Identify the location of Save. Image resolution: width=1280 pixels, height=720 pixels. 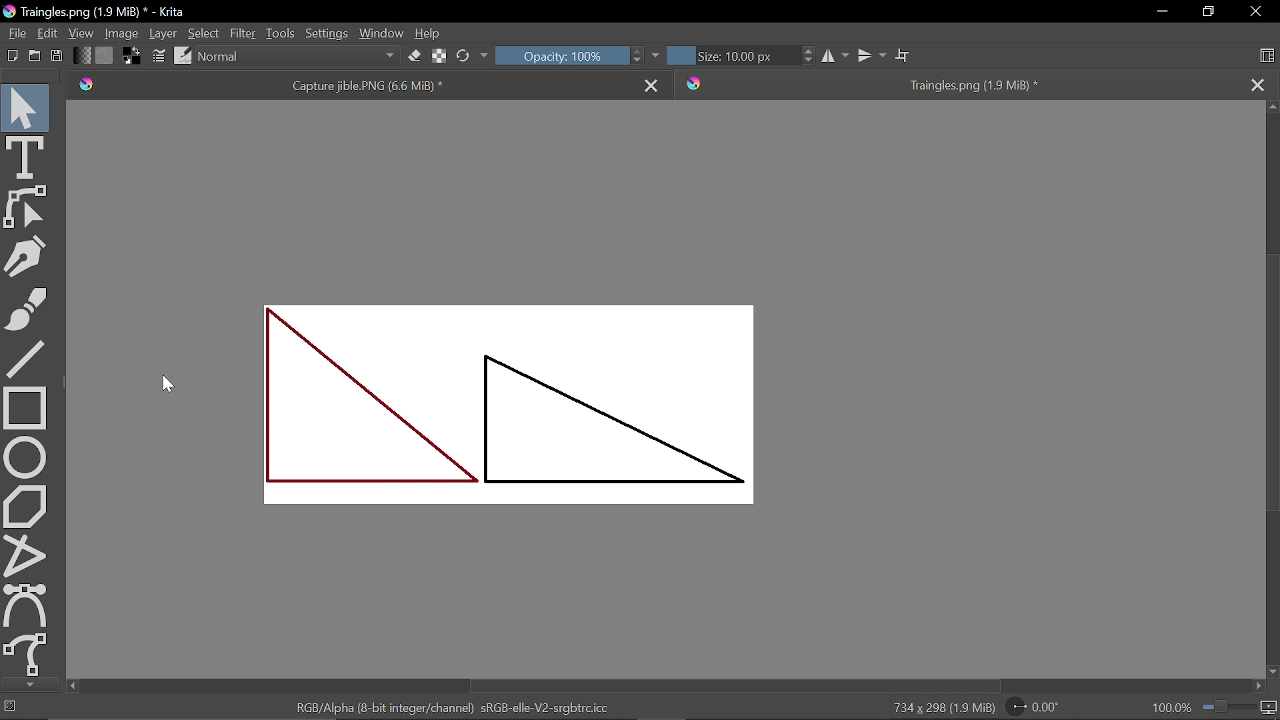
(57, 54).